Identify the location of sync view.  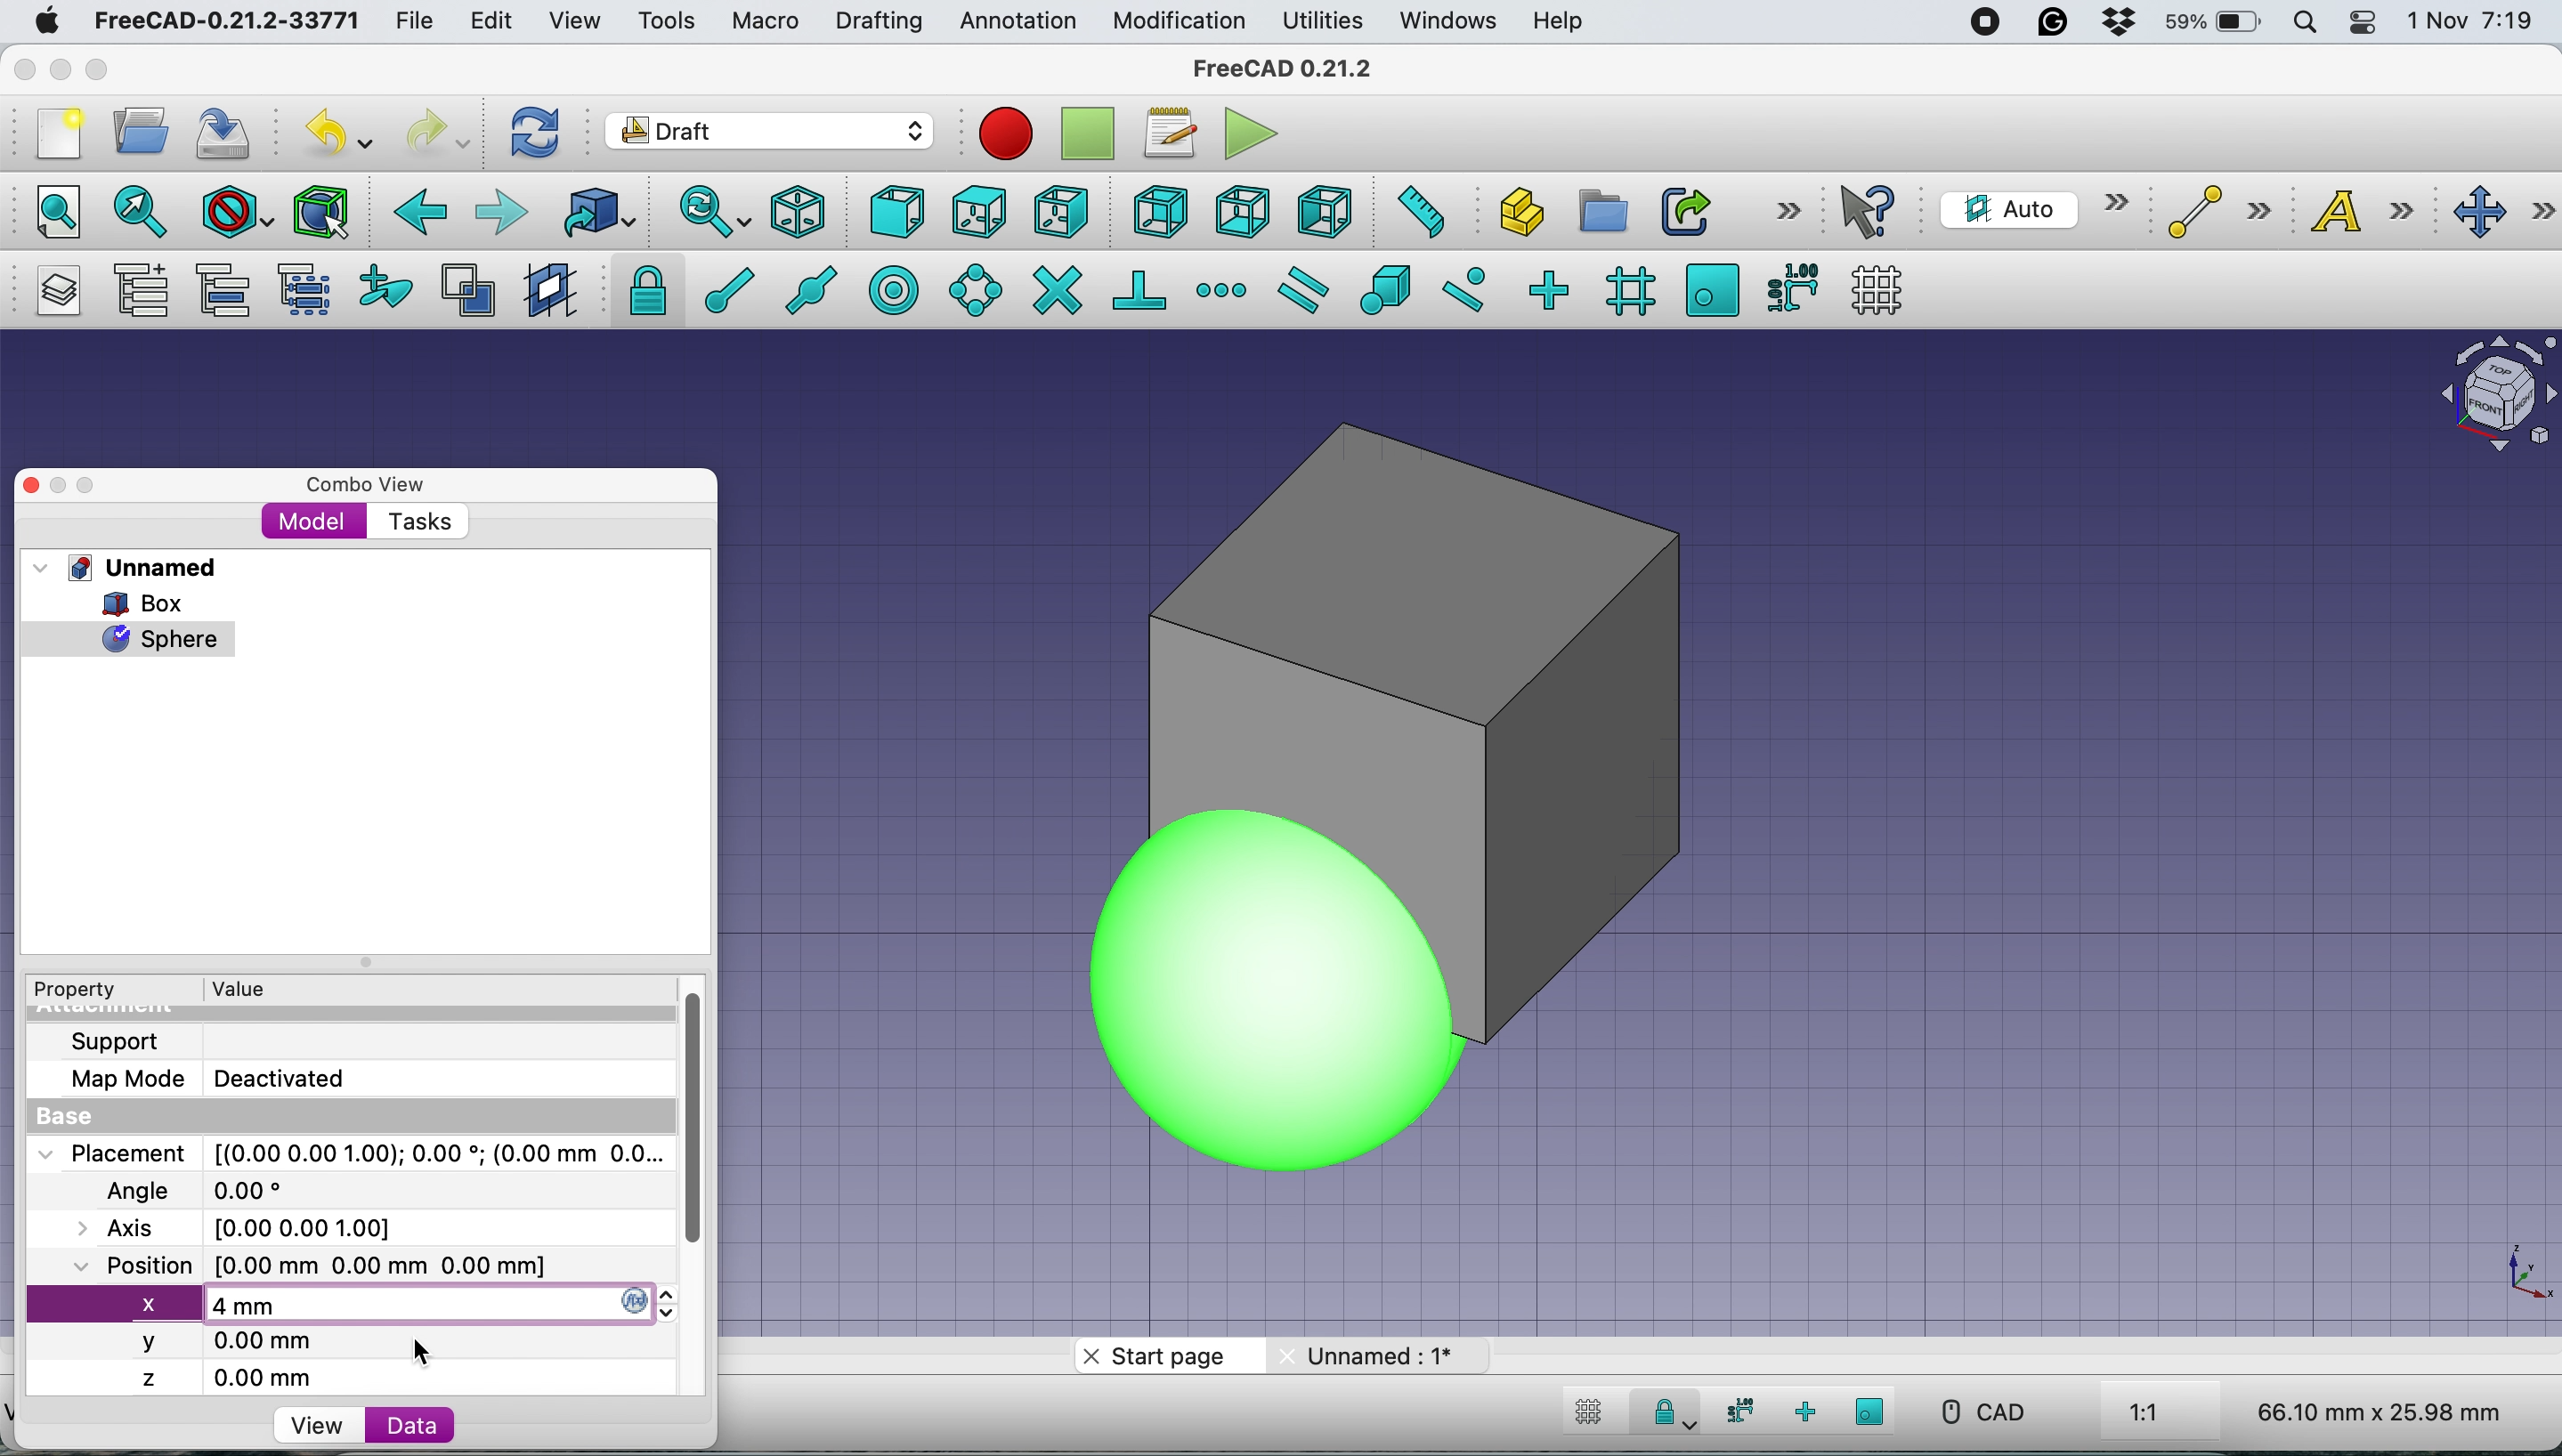
(702, 214).